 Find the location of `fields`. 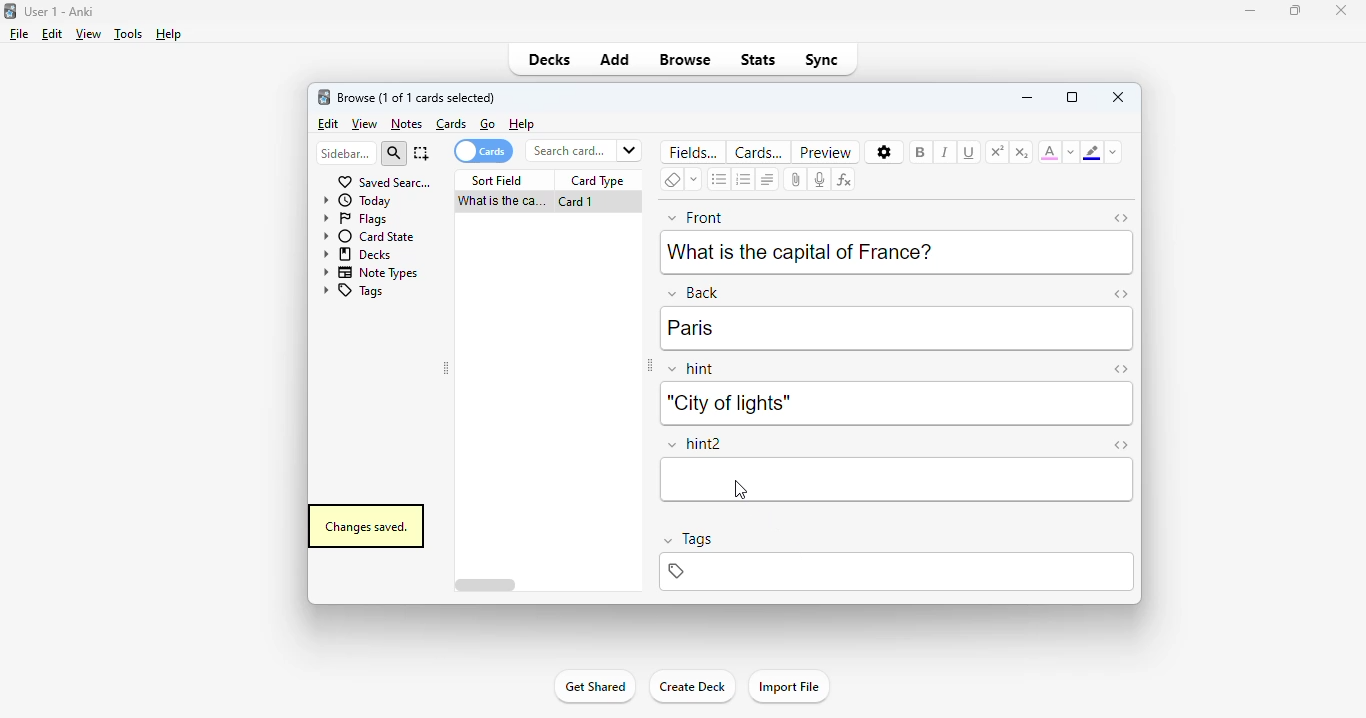

fields is located at coordinates (695, 151).